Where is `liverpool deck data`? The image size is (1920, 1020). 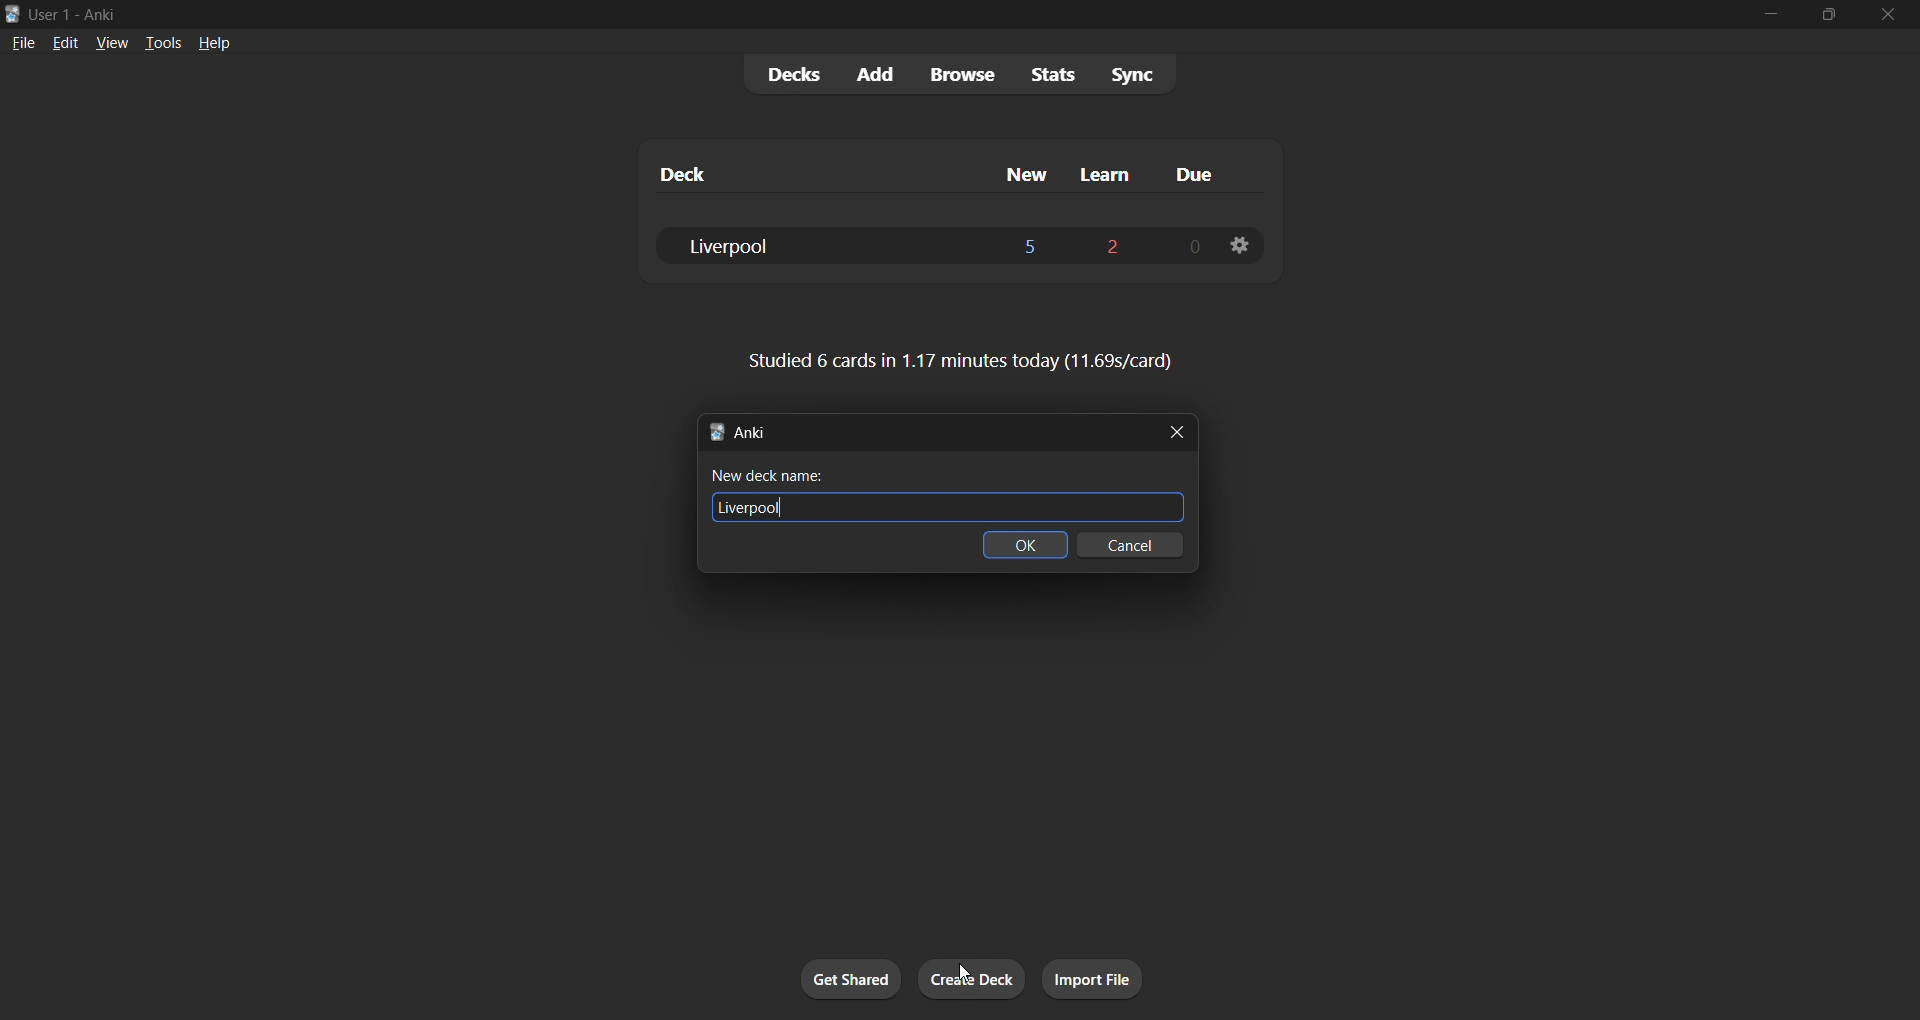 liverpool deck data is located at coordinates (929, 245).